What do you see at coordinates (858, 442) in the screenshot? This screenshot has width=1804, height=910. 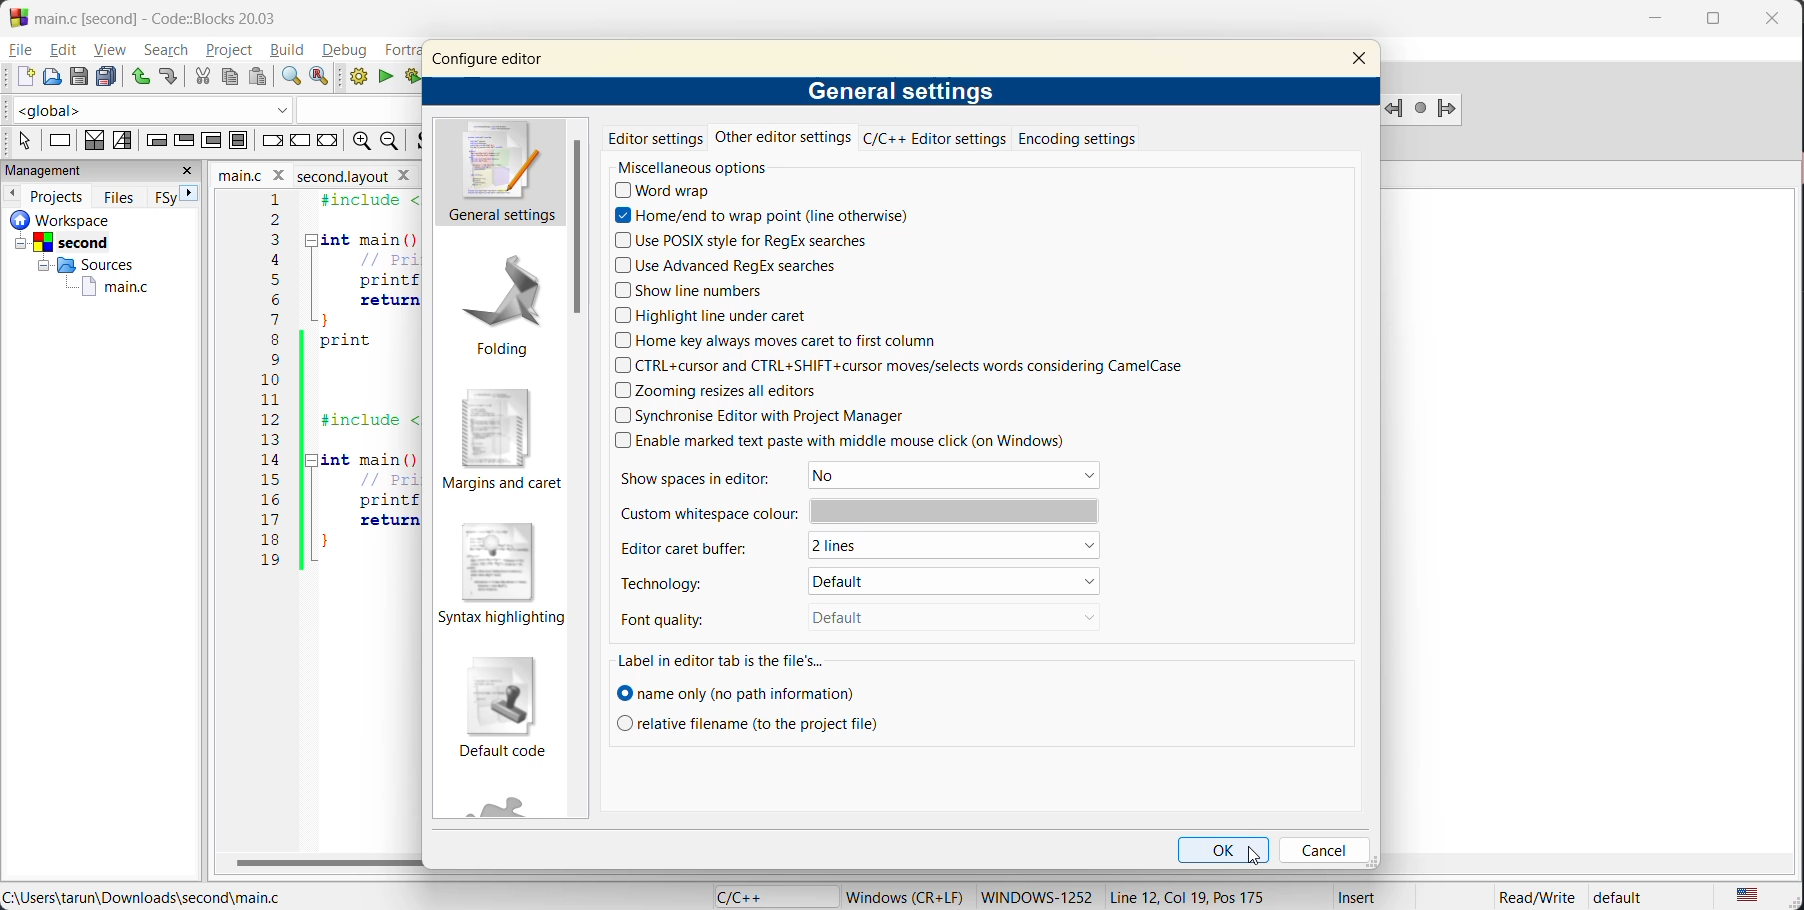 I see `enable marked text paste with middle mouse click` at bounding box center [858, 442].